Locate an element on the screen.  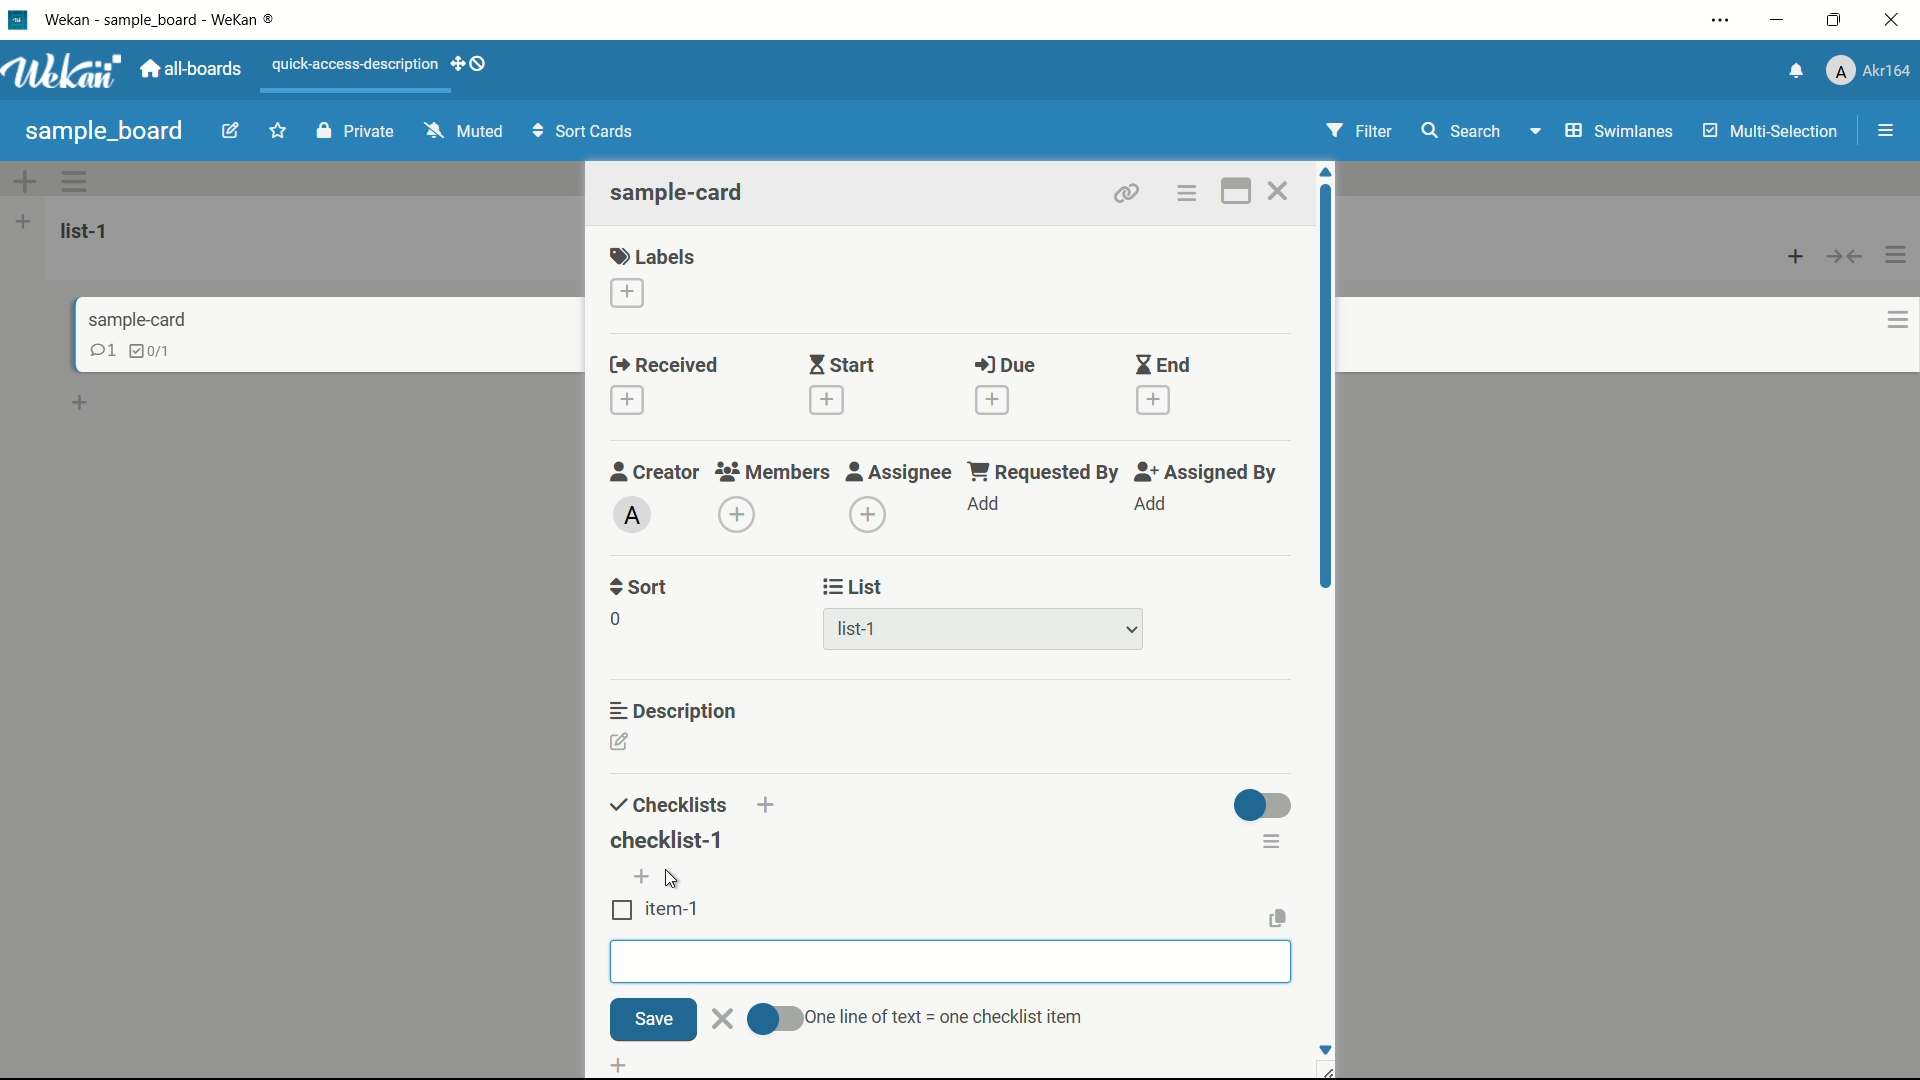
add is located at coordinates (1790, 259).